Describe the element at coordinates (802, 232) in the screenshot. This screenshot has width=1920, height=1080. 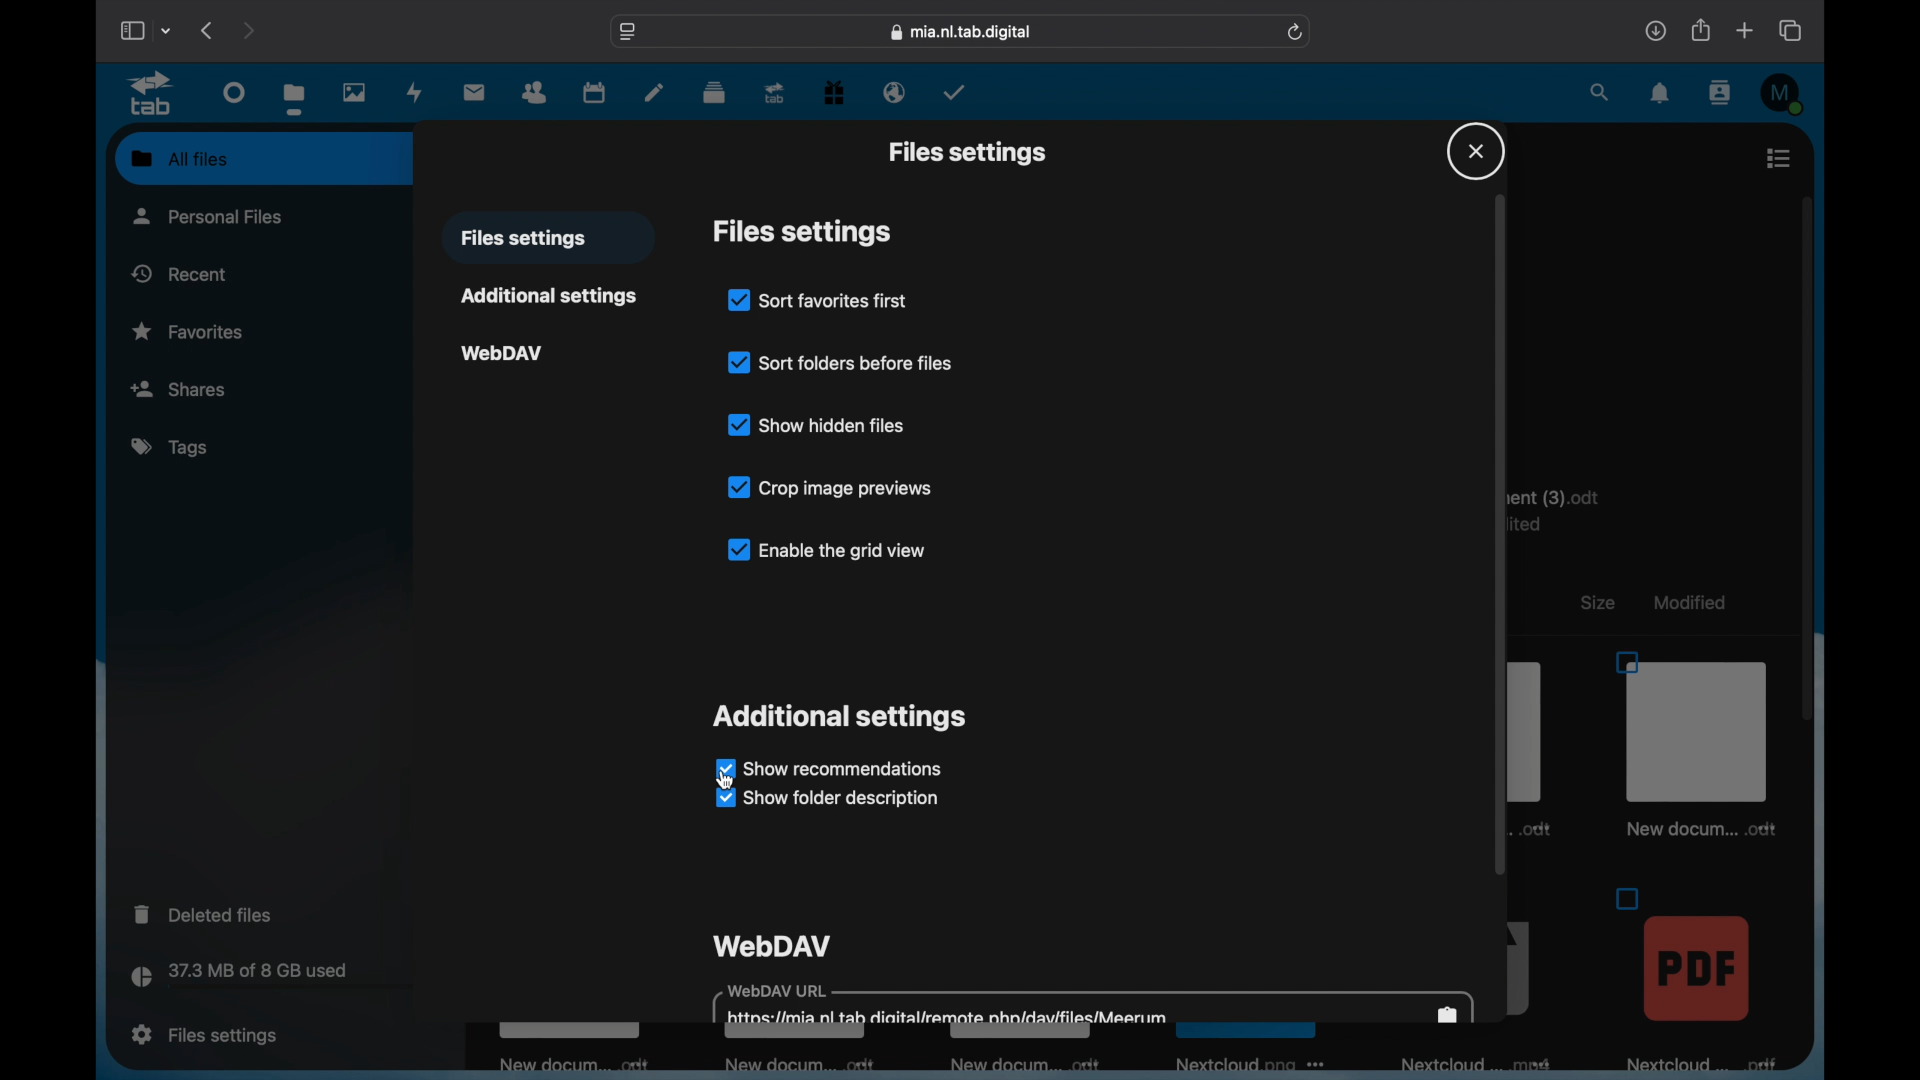
I see `files settings` at that location.